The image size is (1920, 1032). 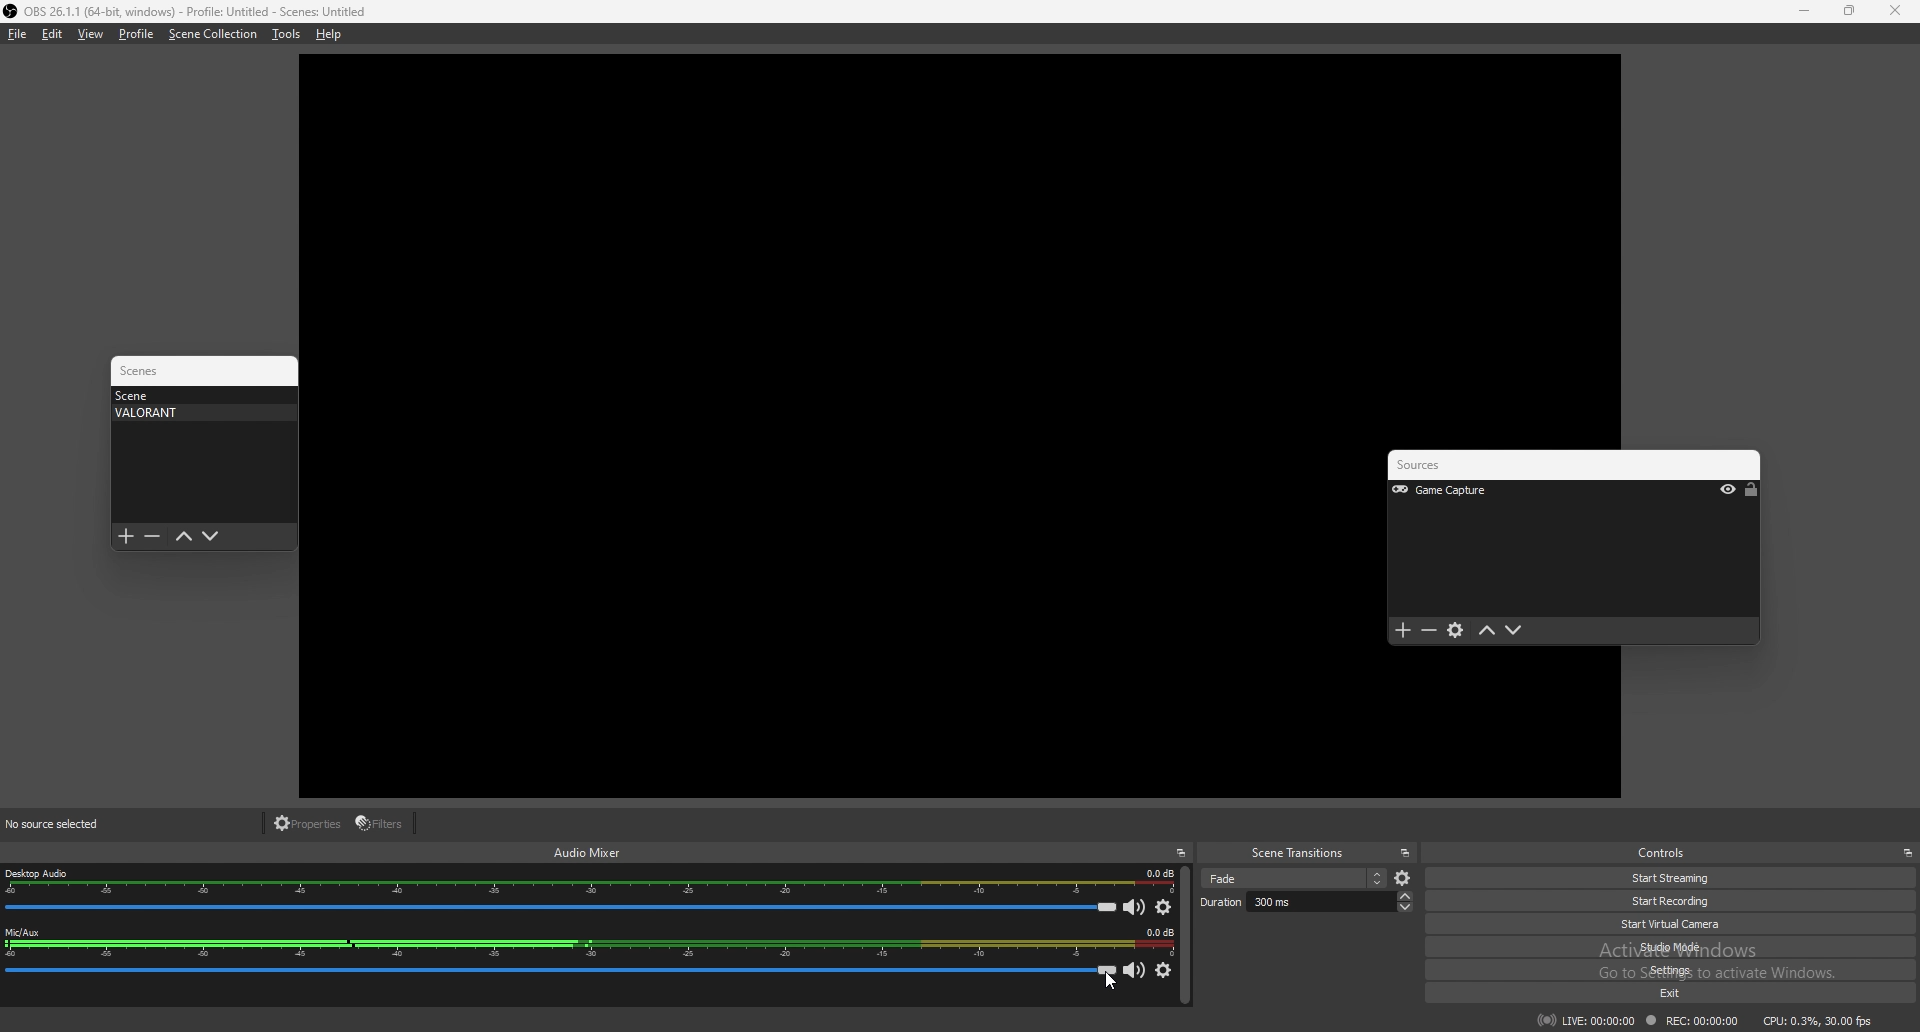 I want to click on mic/aux settings, so click(x=1163, y=971).